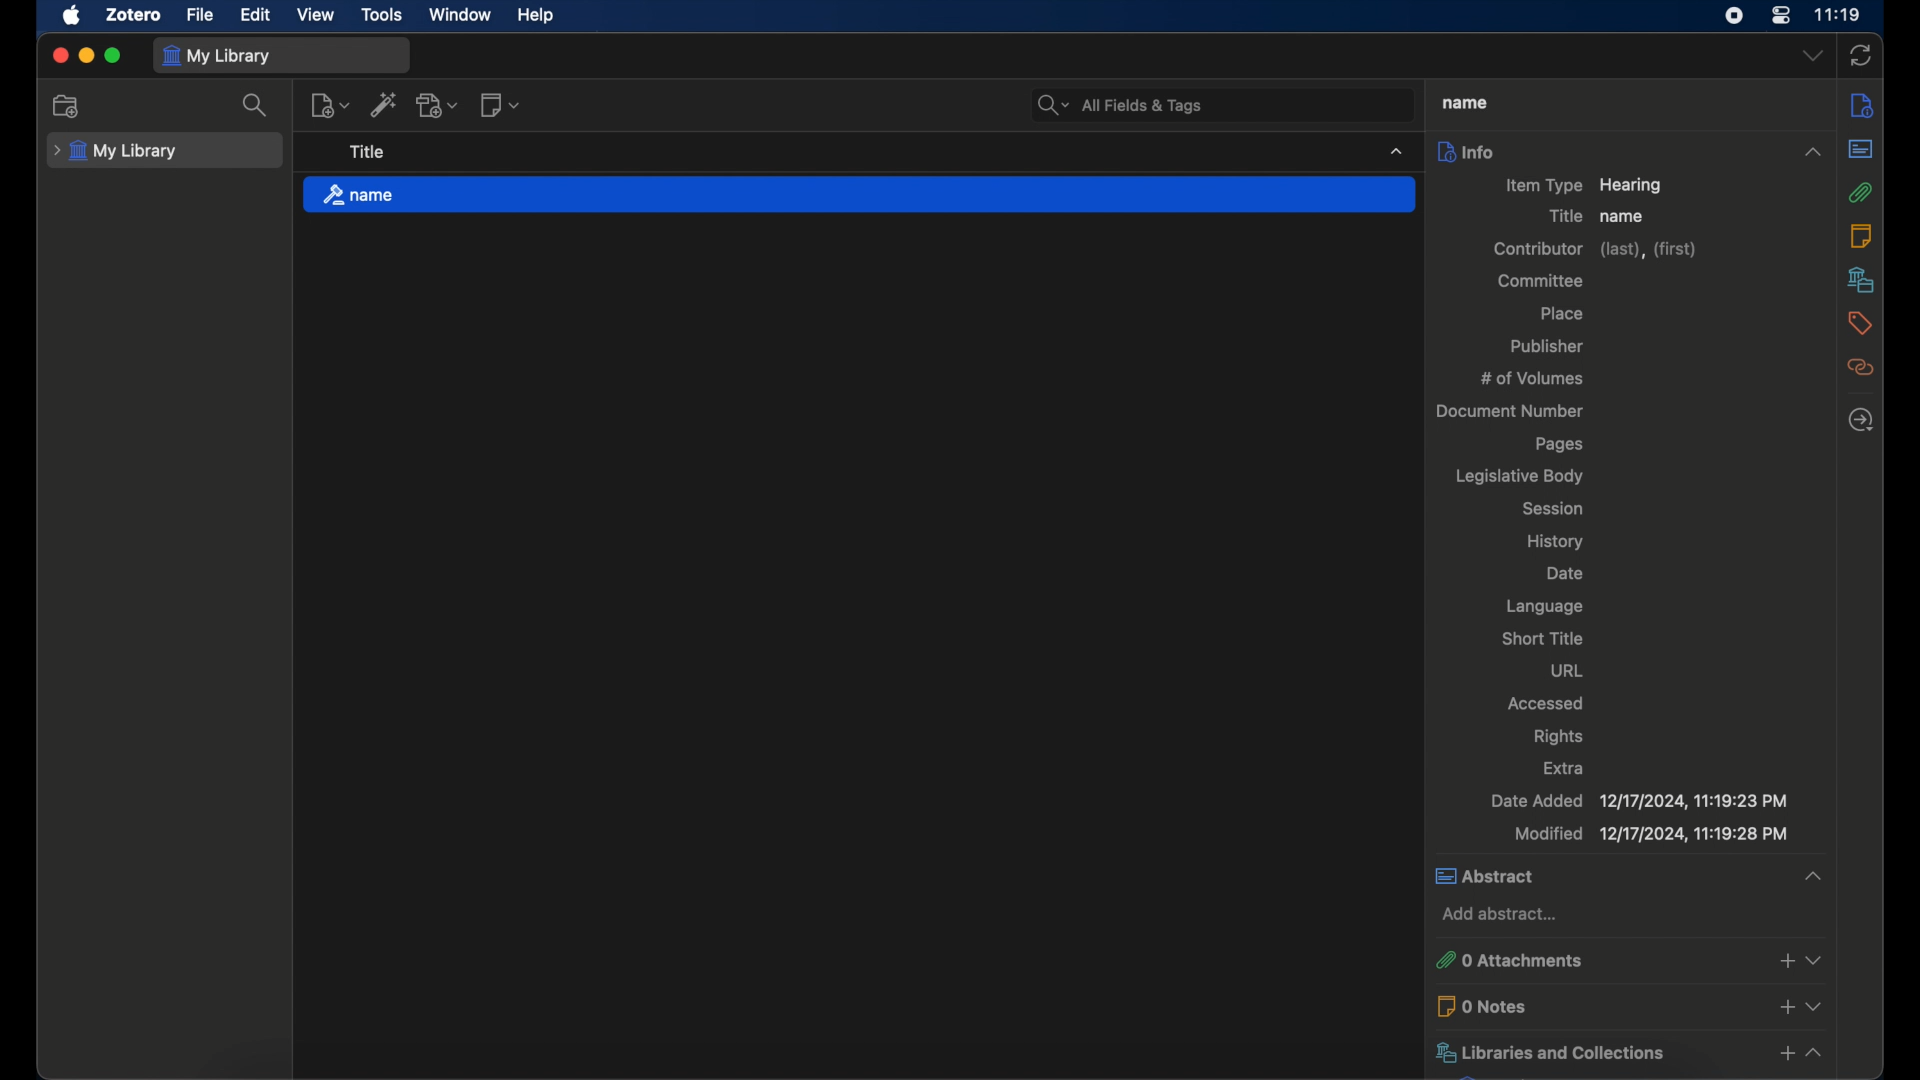 This screenshot has width=1920, height=1080. I want to click on search, so click(259, 106).